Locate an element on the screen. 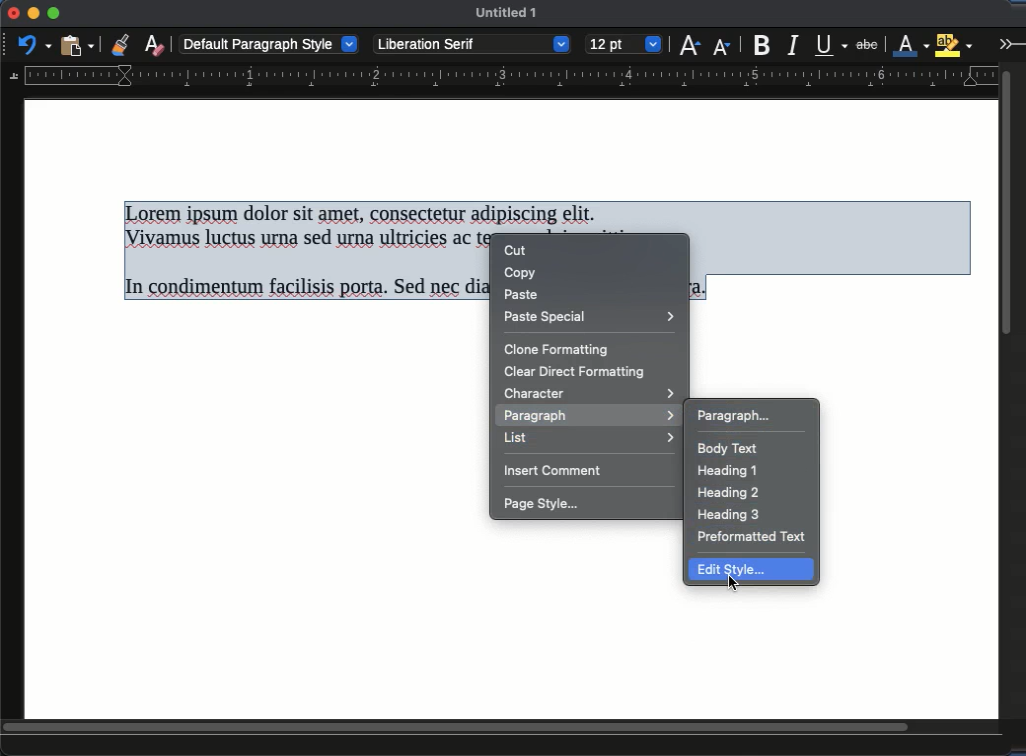  insert comment is located at coordinates (557, 472).